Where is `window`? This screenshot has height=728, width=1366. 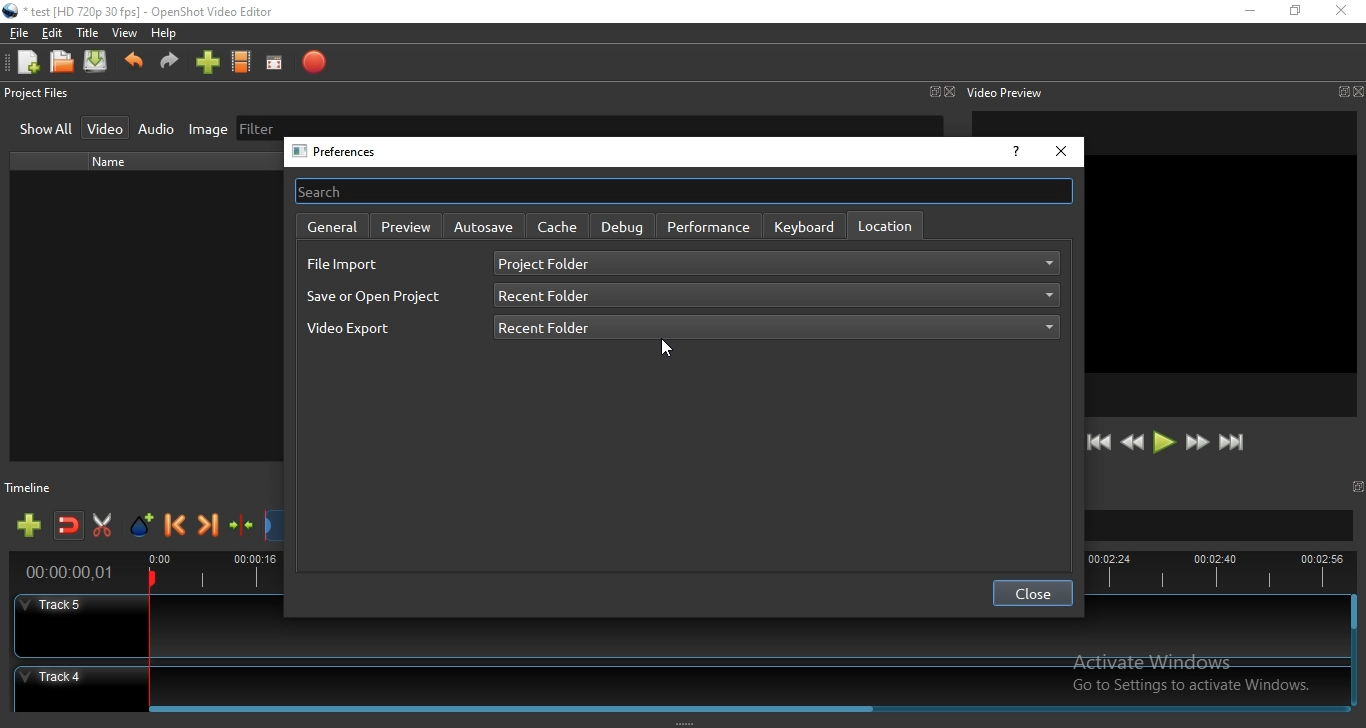 window is located at coordinates (1341, 92).